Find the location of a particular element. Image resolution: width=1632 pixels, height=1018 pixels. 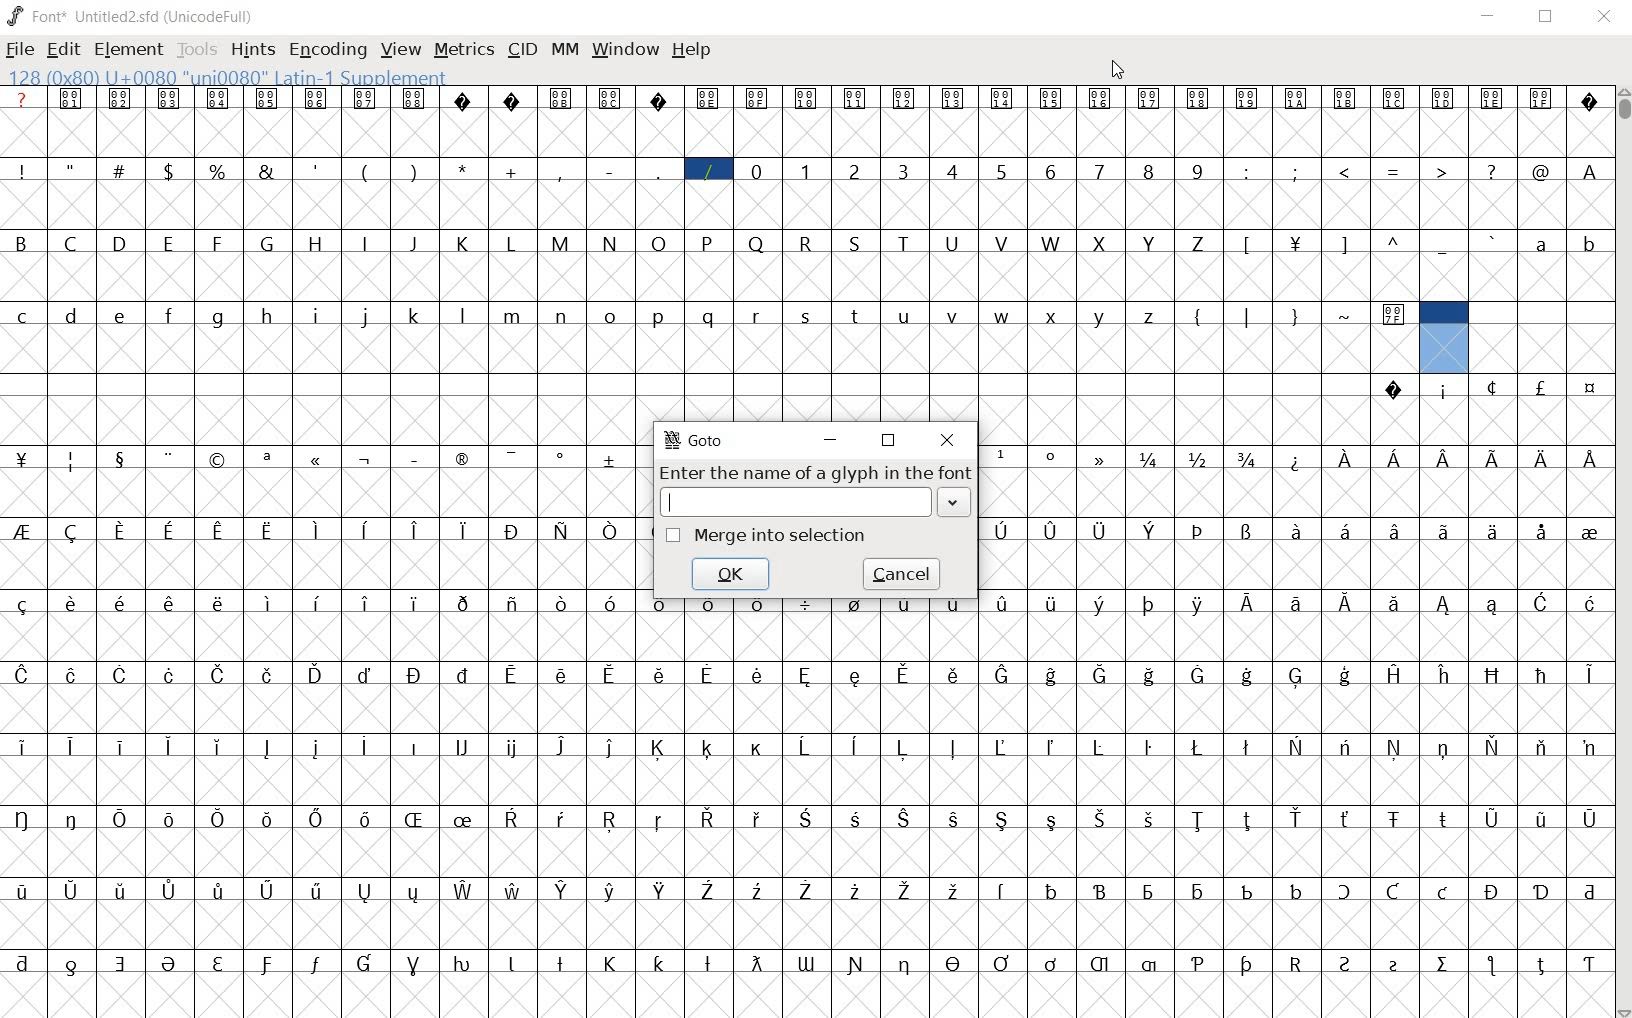

9 is located at coordinates (1200, 170).